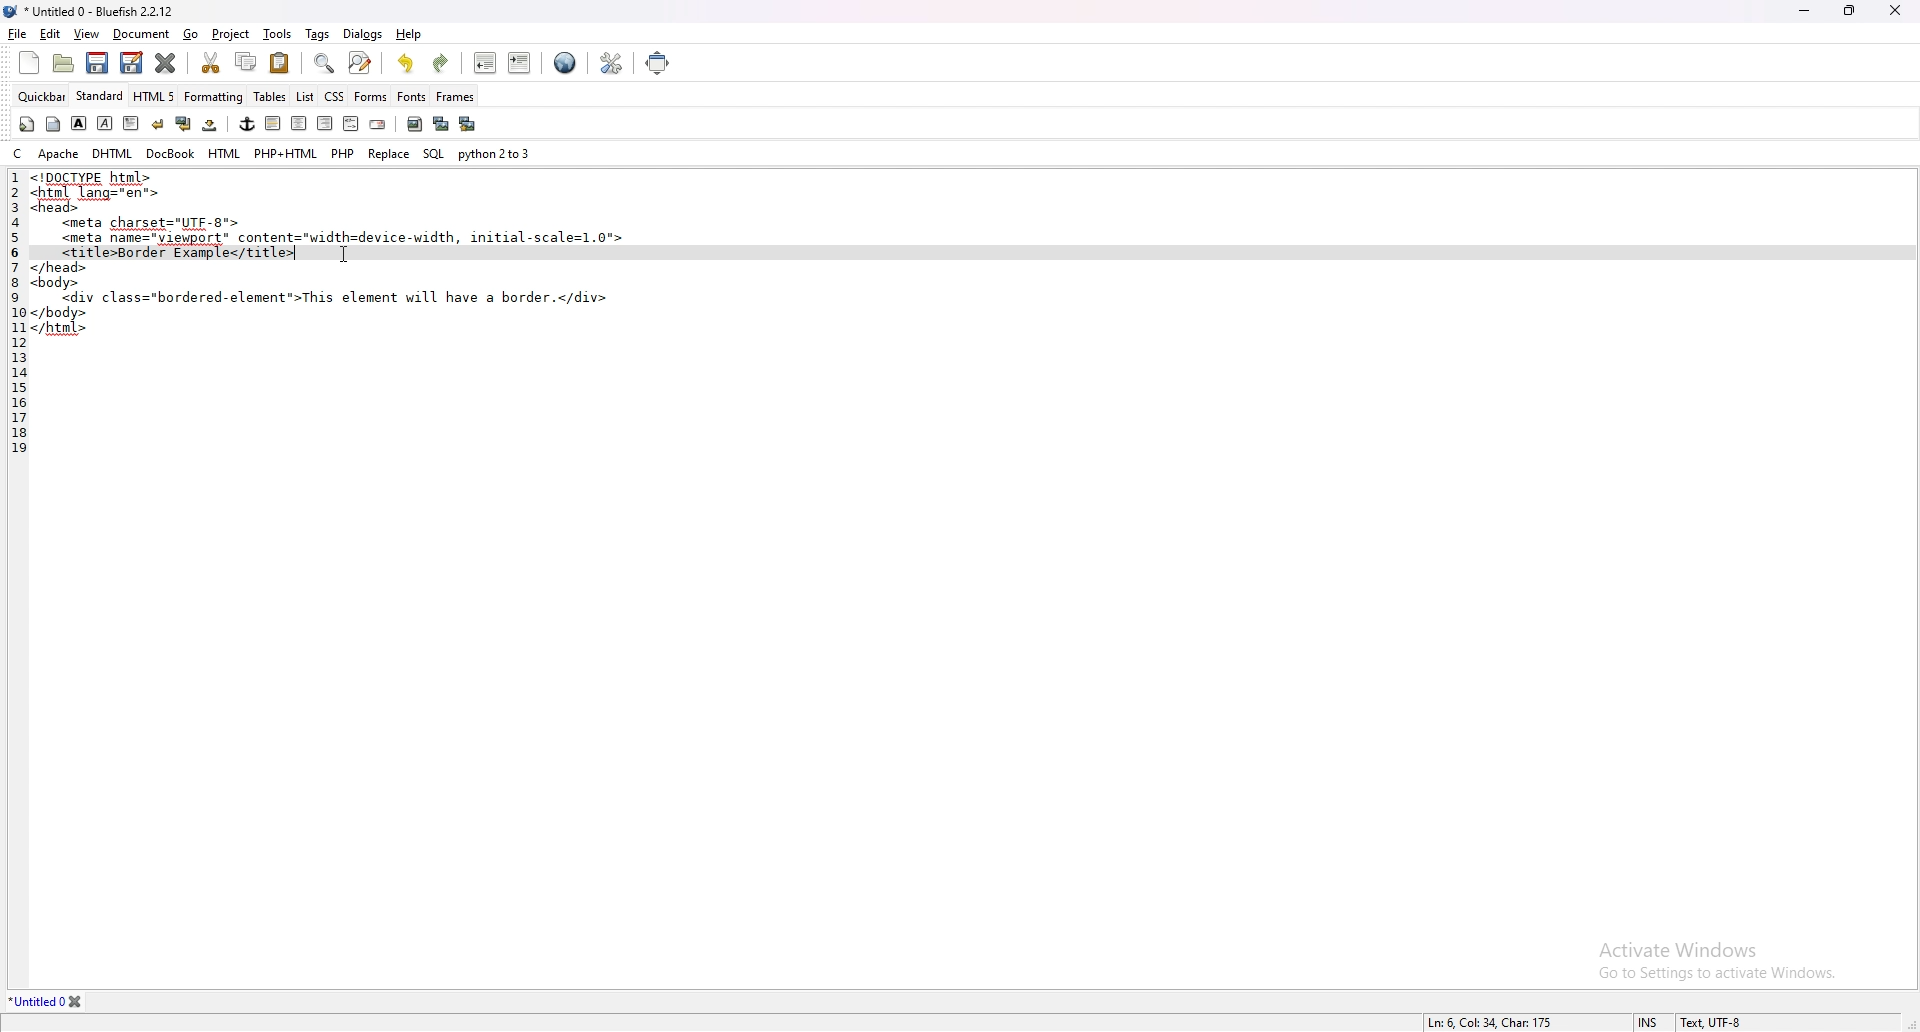 The height and width of the screenshot is (1032, 1920). What do you see at coordinates (114, 152) in the screenshot?
I see `dhtml` at bounding box center [114, 152].